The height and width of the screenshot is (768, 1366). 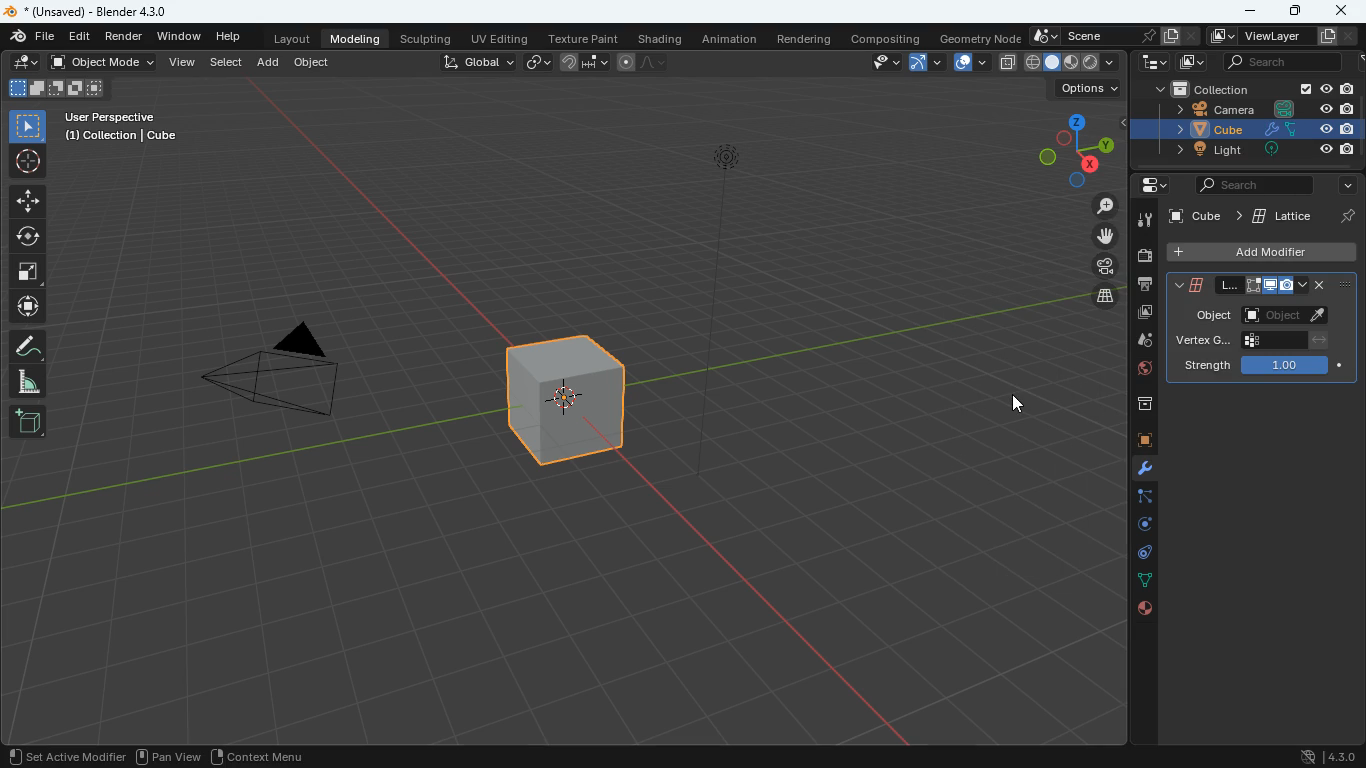 What do you see at coordinates (1141, 373) in the screenshot?
I see `globe` at bounding box center [1141, 373].